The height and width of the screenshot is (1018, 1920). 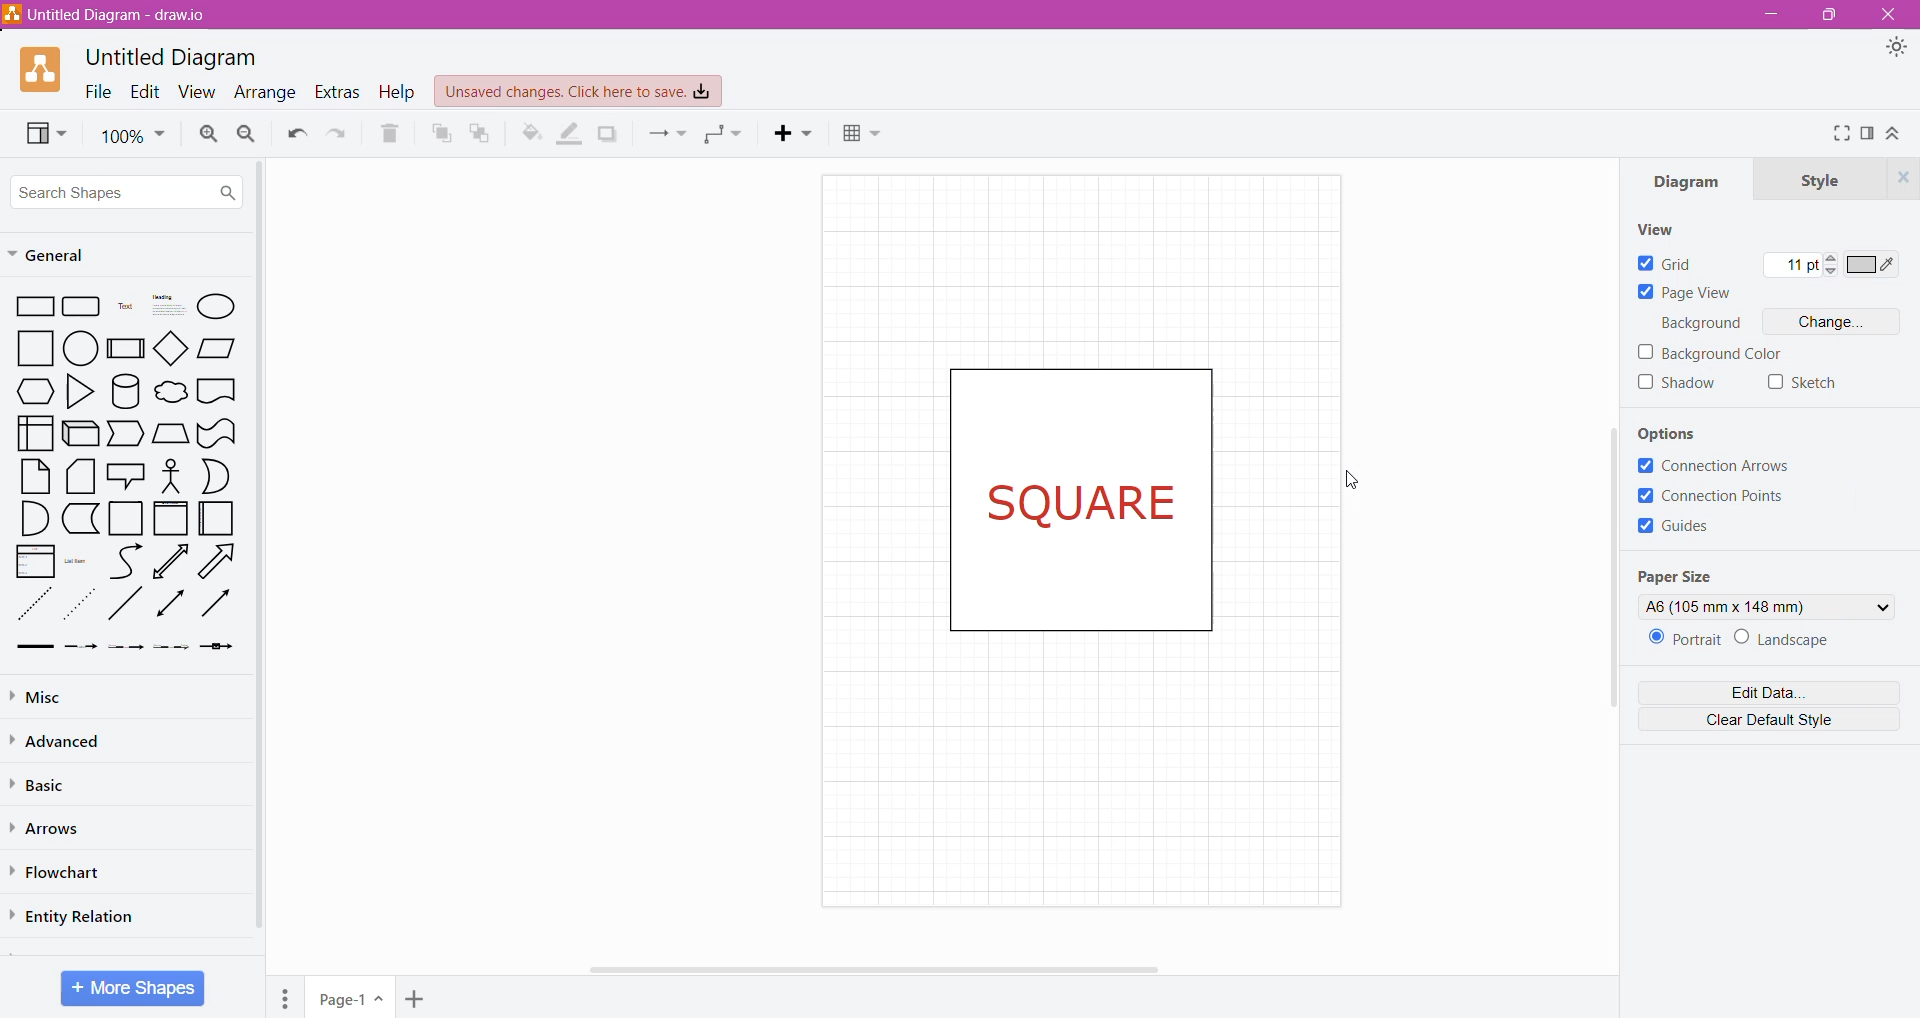 I want to click on Page Name, so click(x=351, y=999).